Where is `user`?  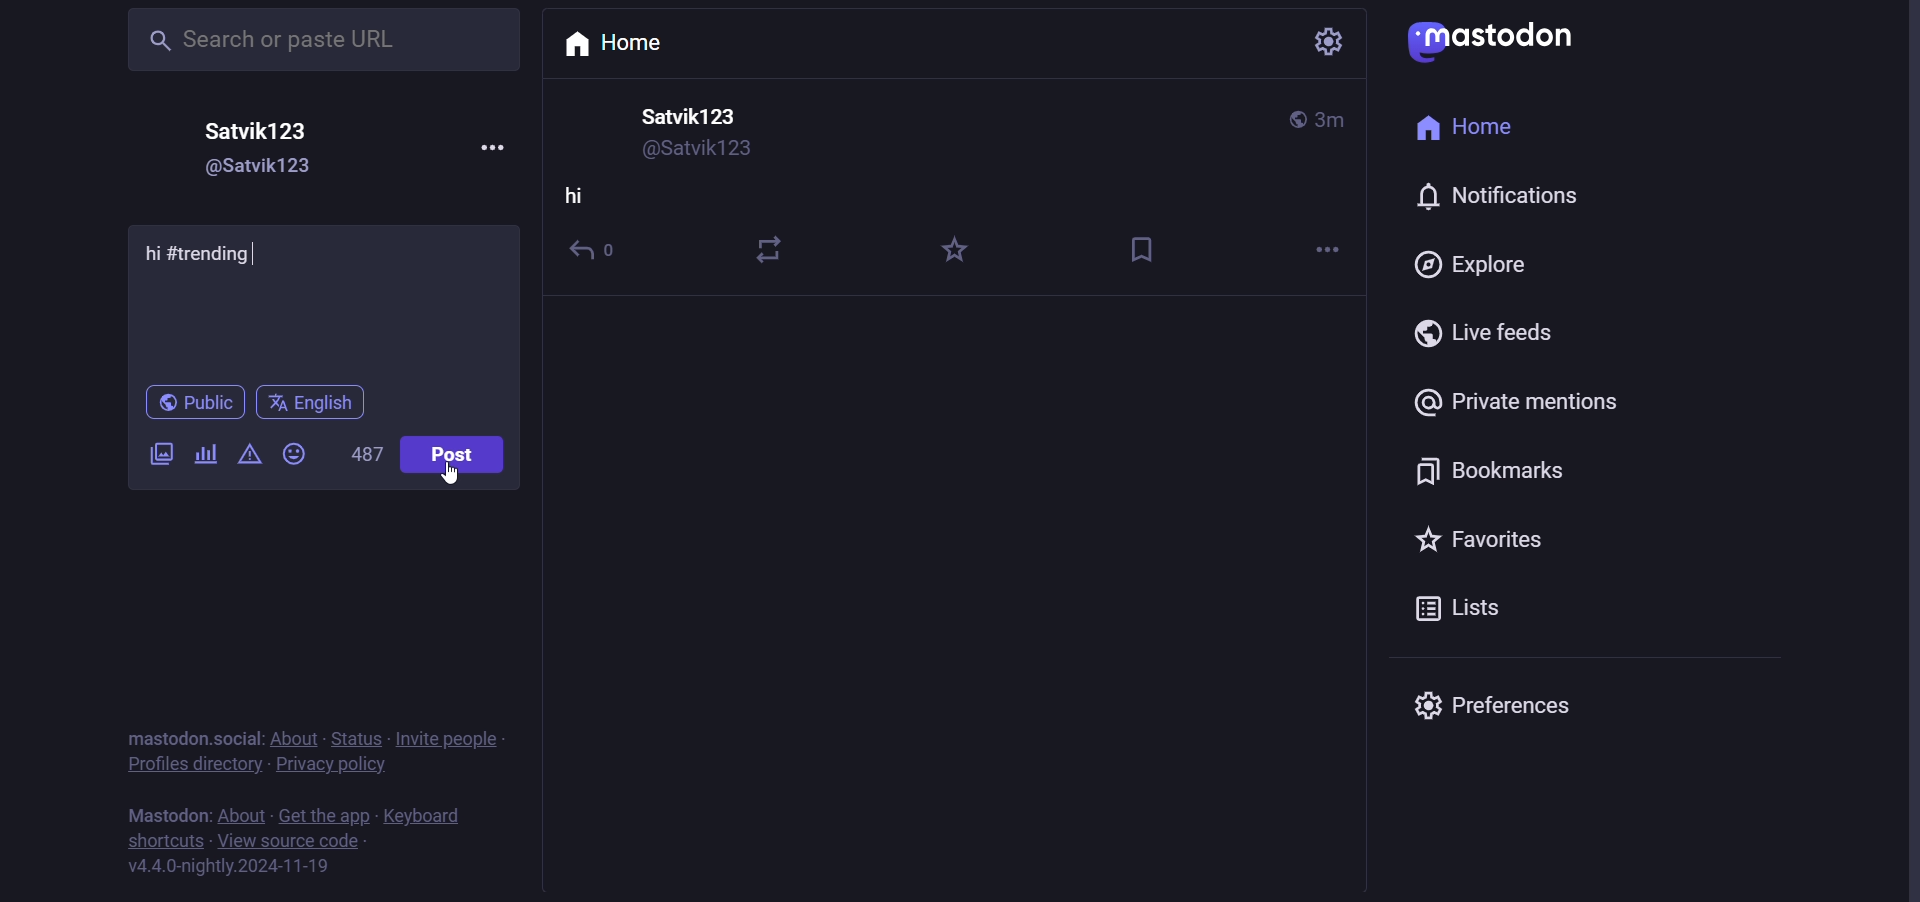
user is located at coordinates (696, 117).